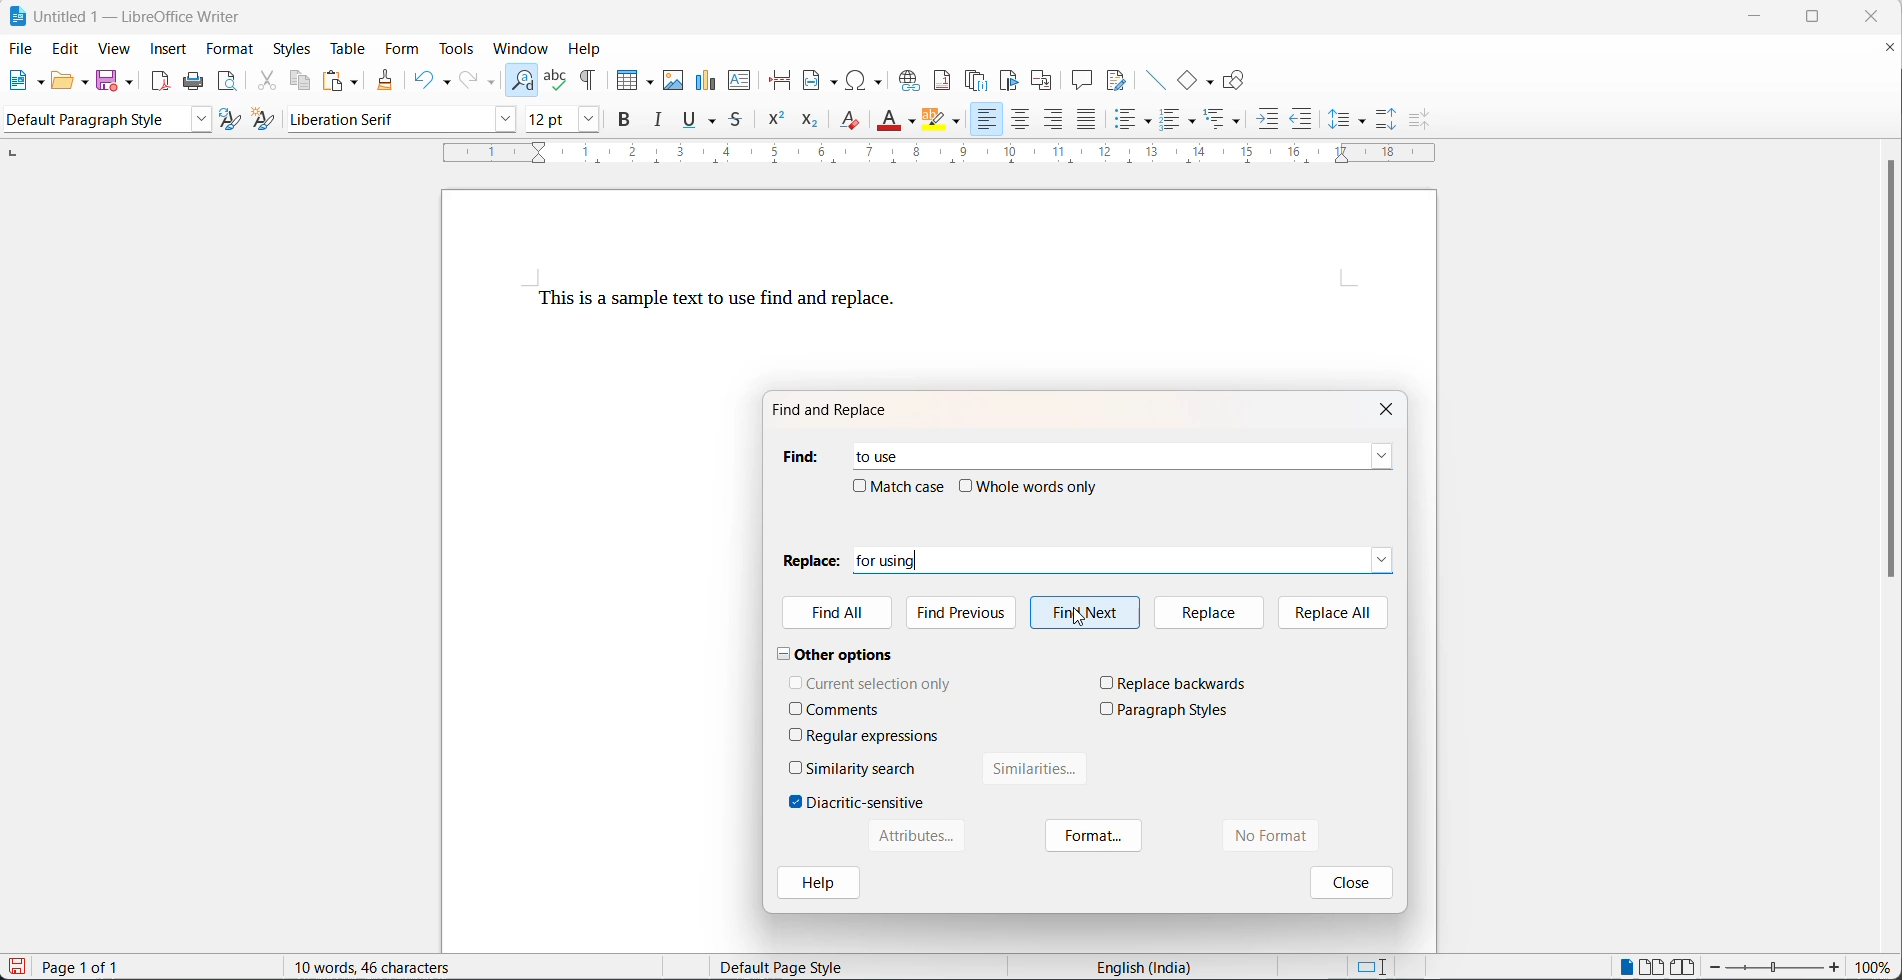 The image size is (1902, 980). I want to click on close, so click(1878, 16).